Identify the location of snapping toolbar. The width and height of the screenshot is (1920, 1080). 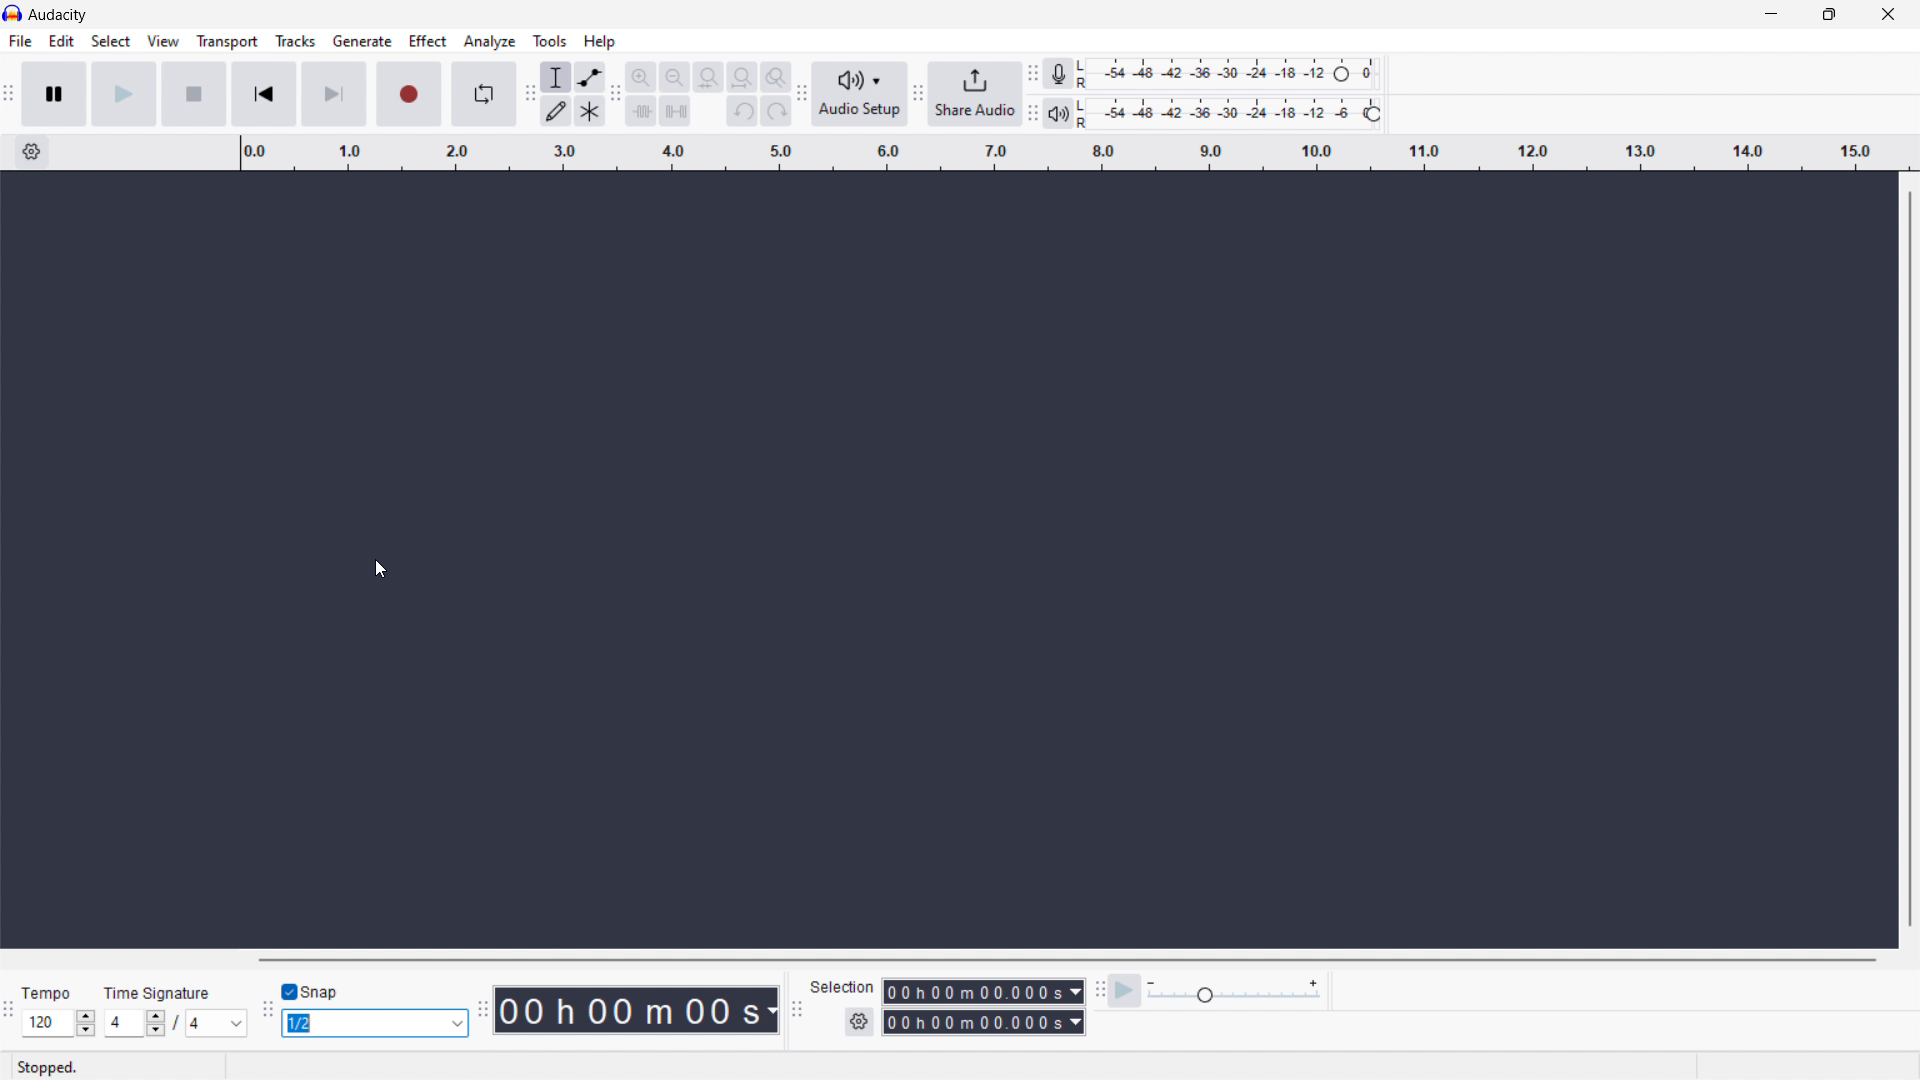
(267, 1008).